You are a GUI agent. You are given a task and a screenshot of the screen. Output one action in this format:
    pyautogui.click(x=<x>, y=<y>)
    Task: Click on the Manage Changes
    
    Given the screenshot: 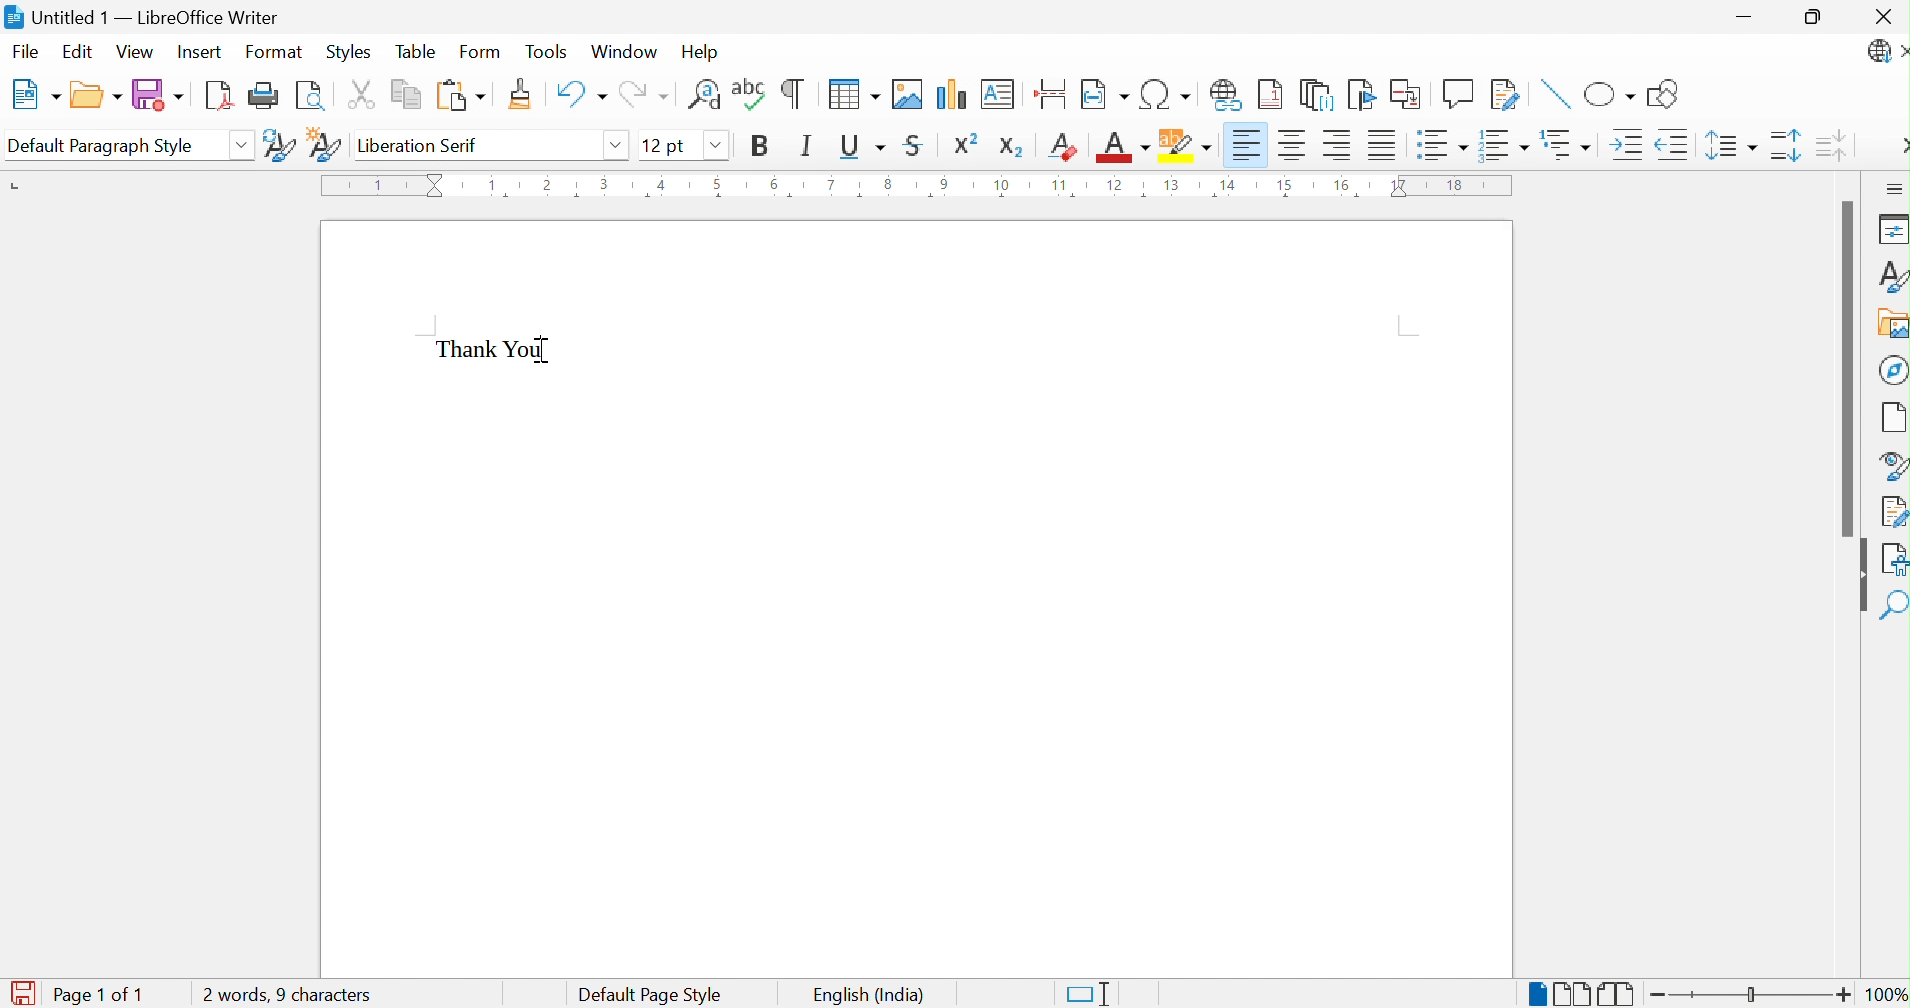 What is the action you would take?
    pyautogui.click(x=1891, y=511)
    